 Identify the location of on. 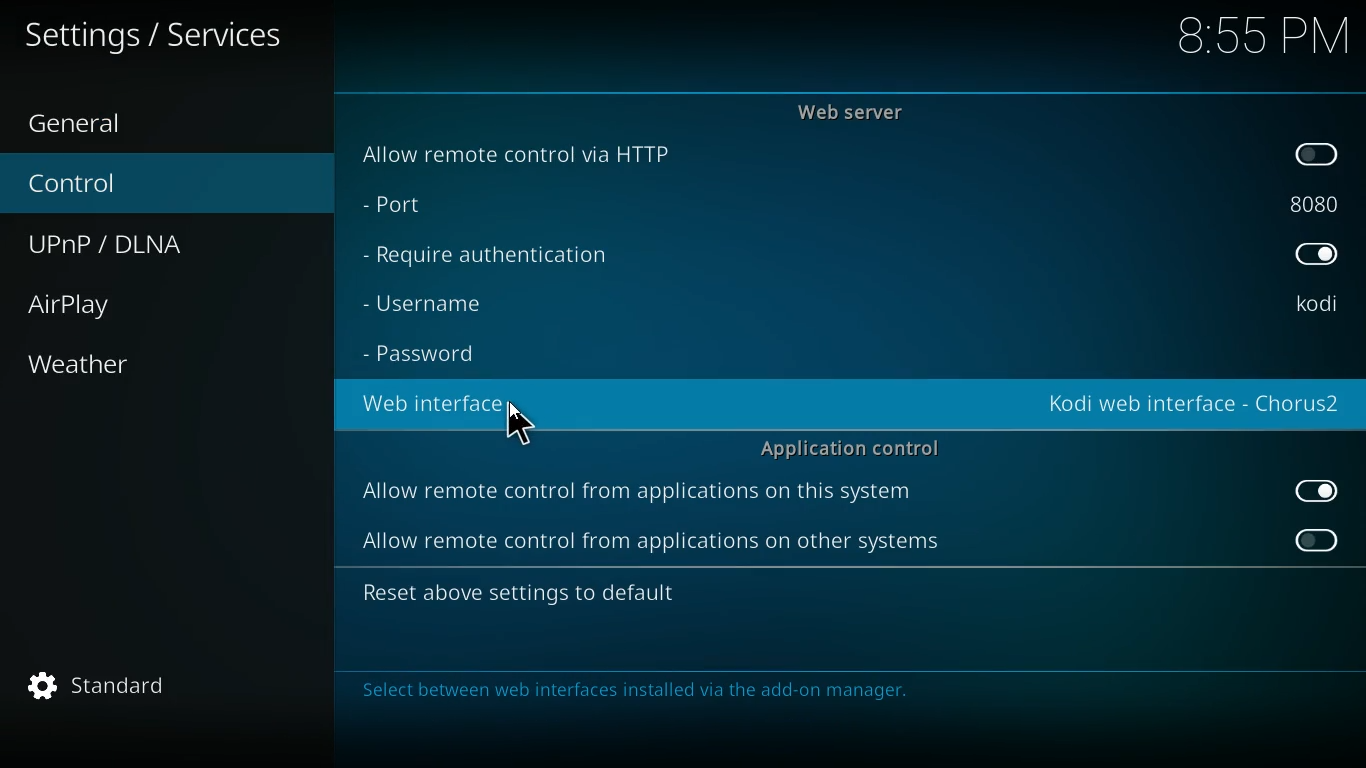
(1316, 257).